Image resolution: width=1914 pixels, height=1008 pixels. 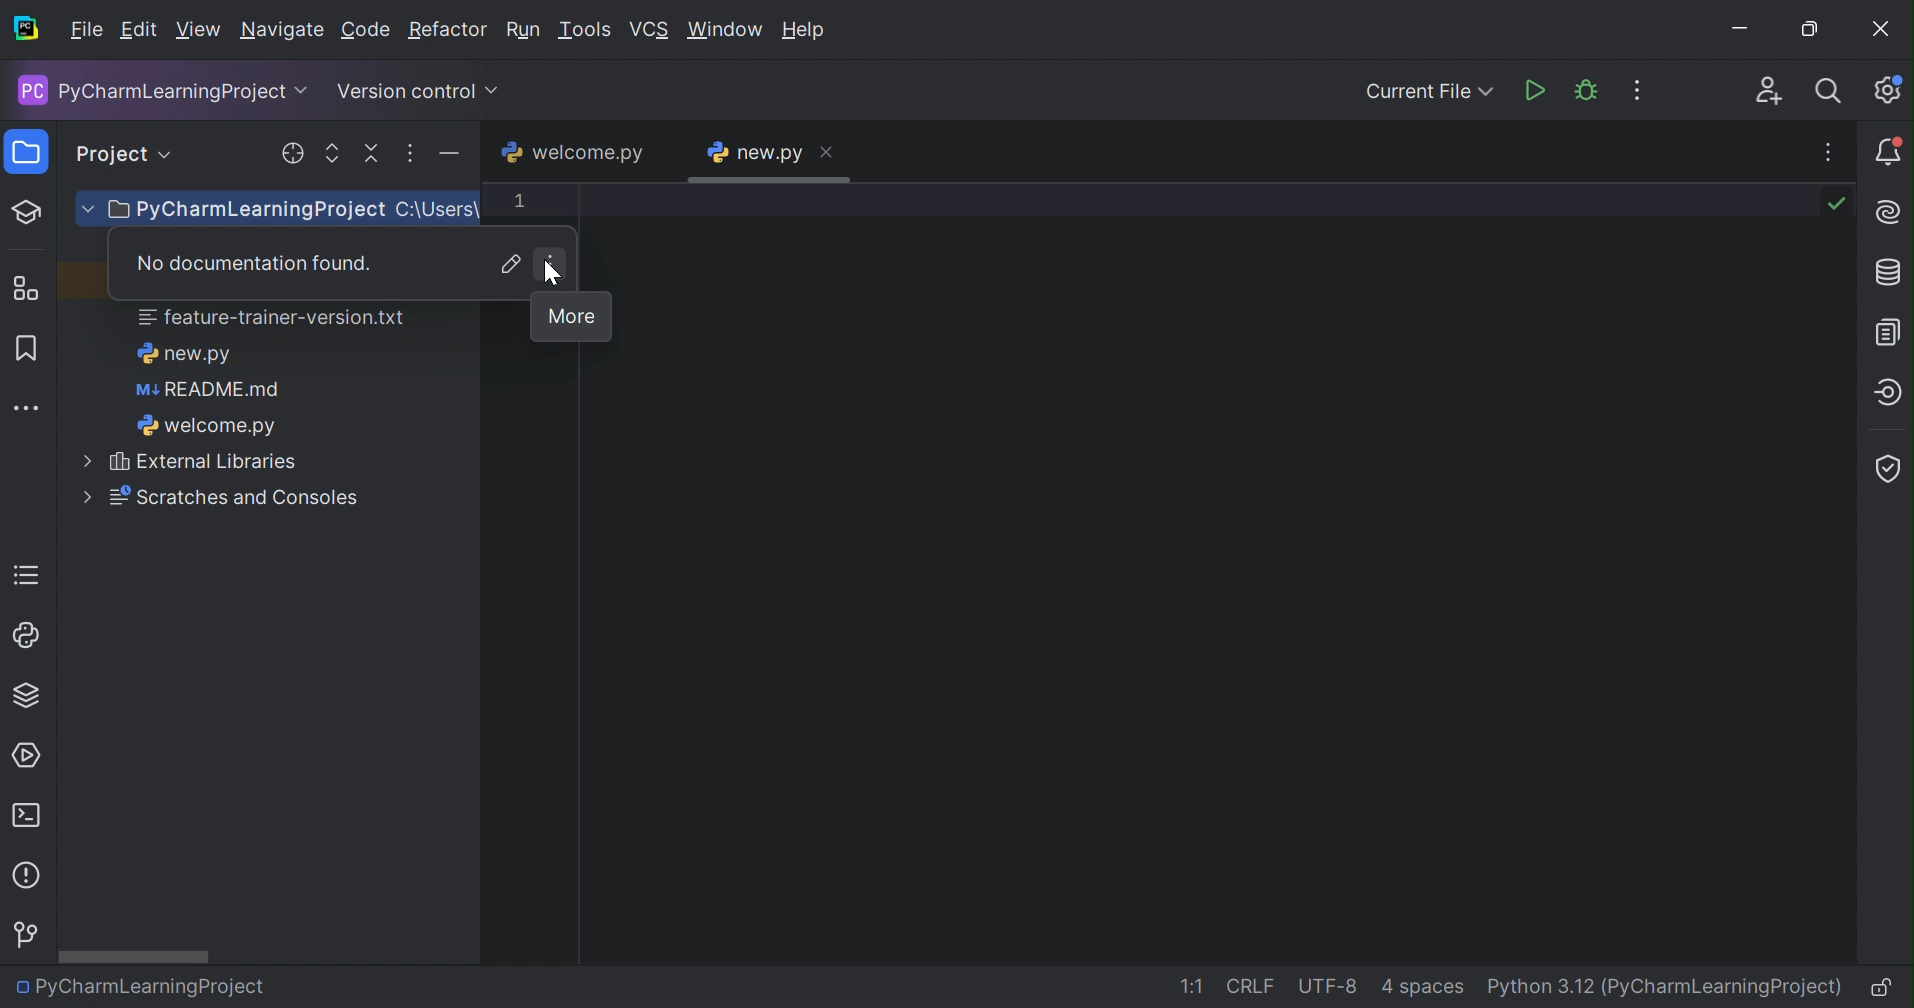 I want to click on Tools, so click(x=586, y=30).